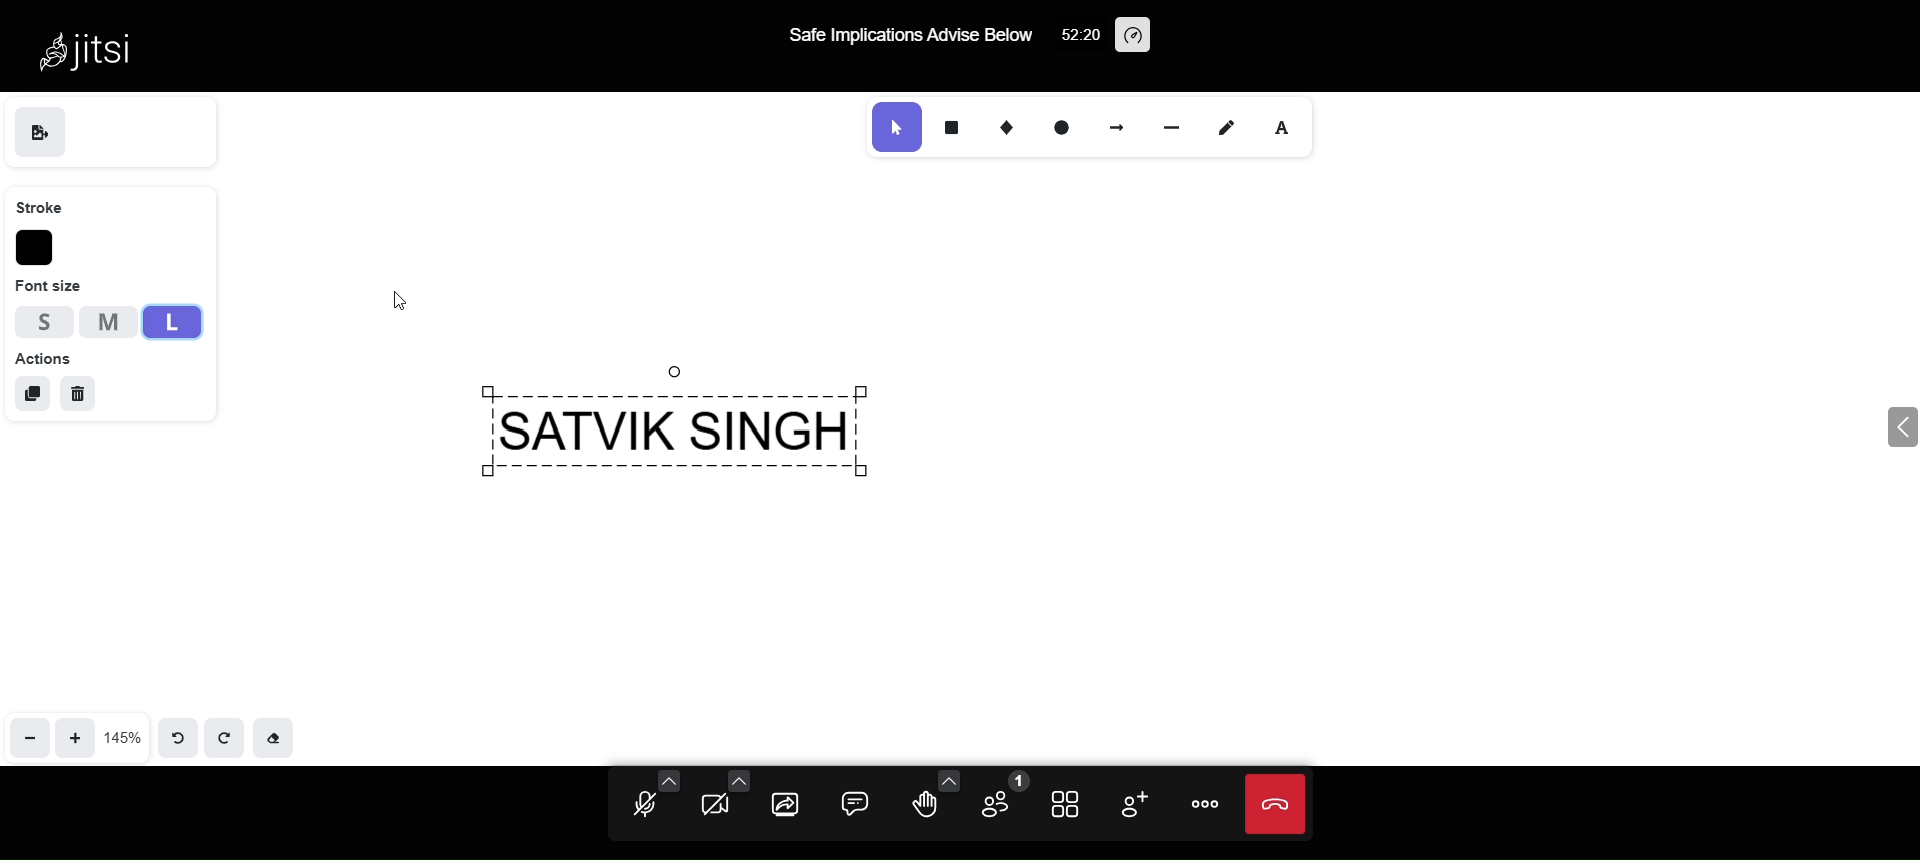 This screenshot has width=1920, height=860. Describe the element at coordinates (37, 249) in the screenshot. I see `color selector` at that location.